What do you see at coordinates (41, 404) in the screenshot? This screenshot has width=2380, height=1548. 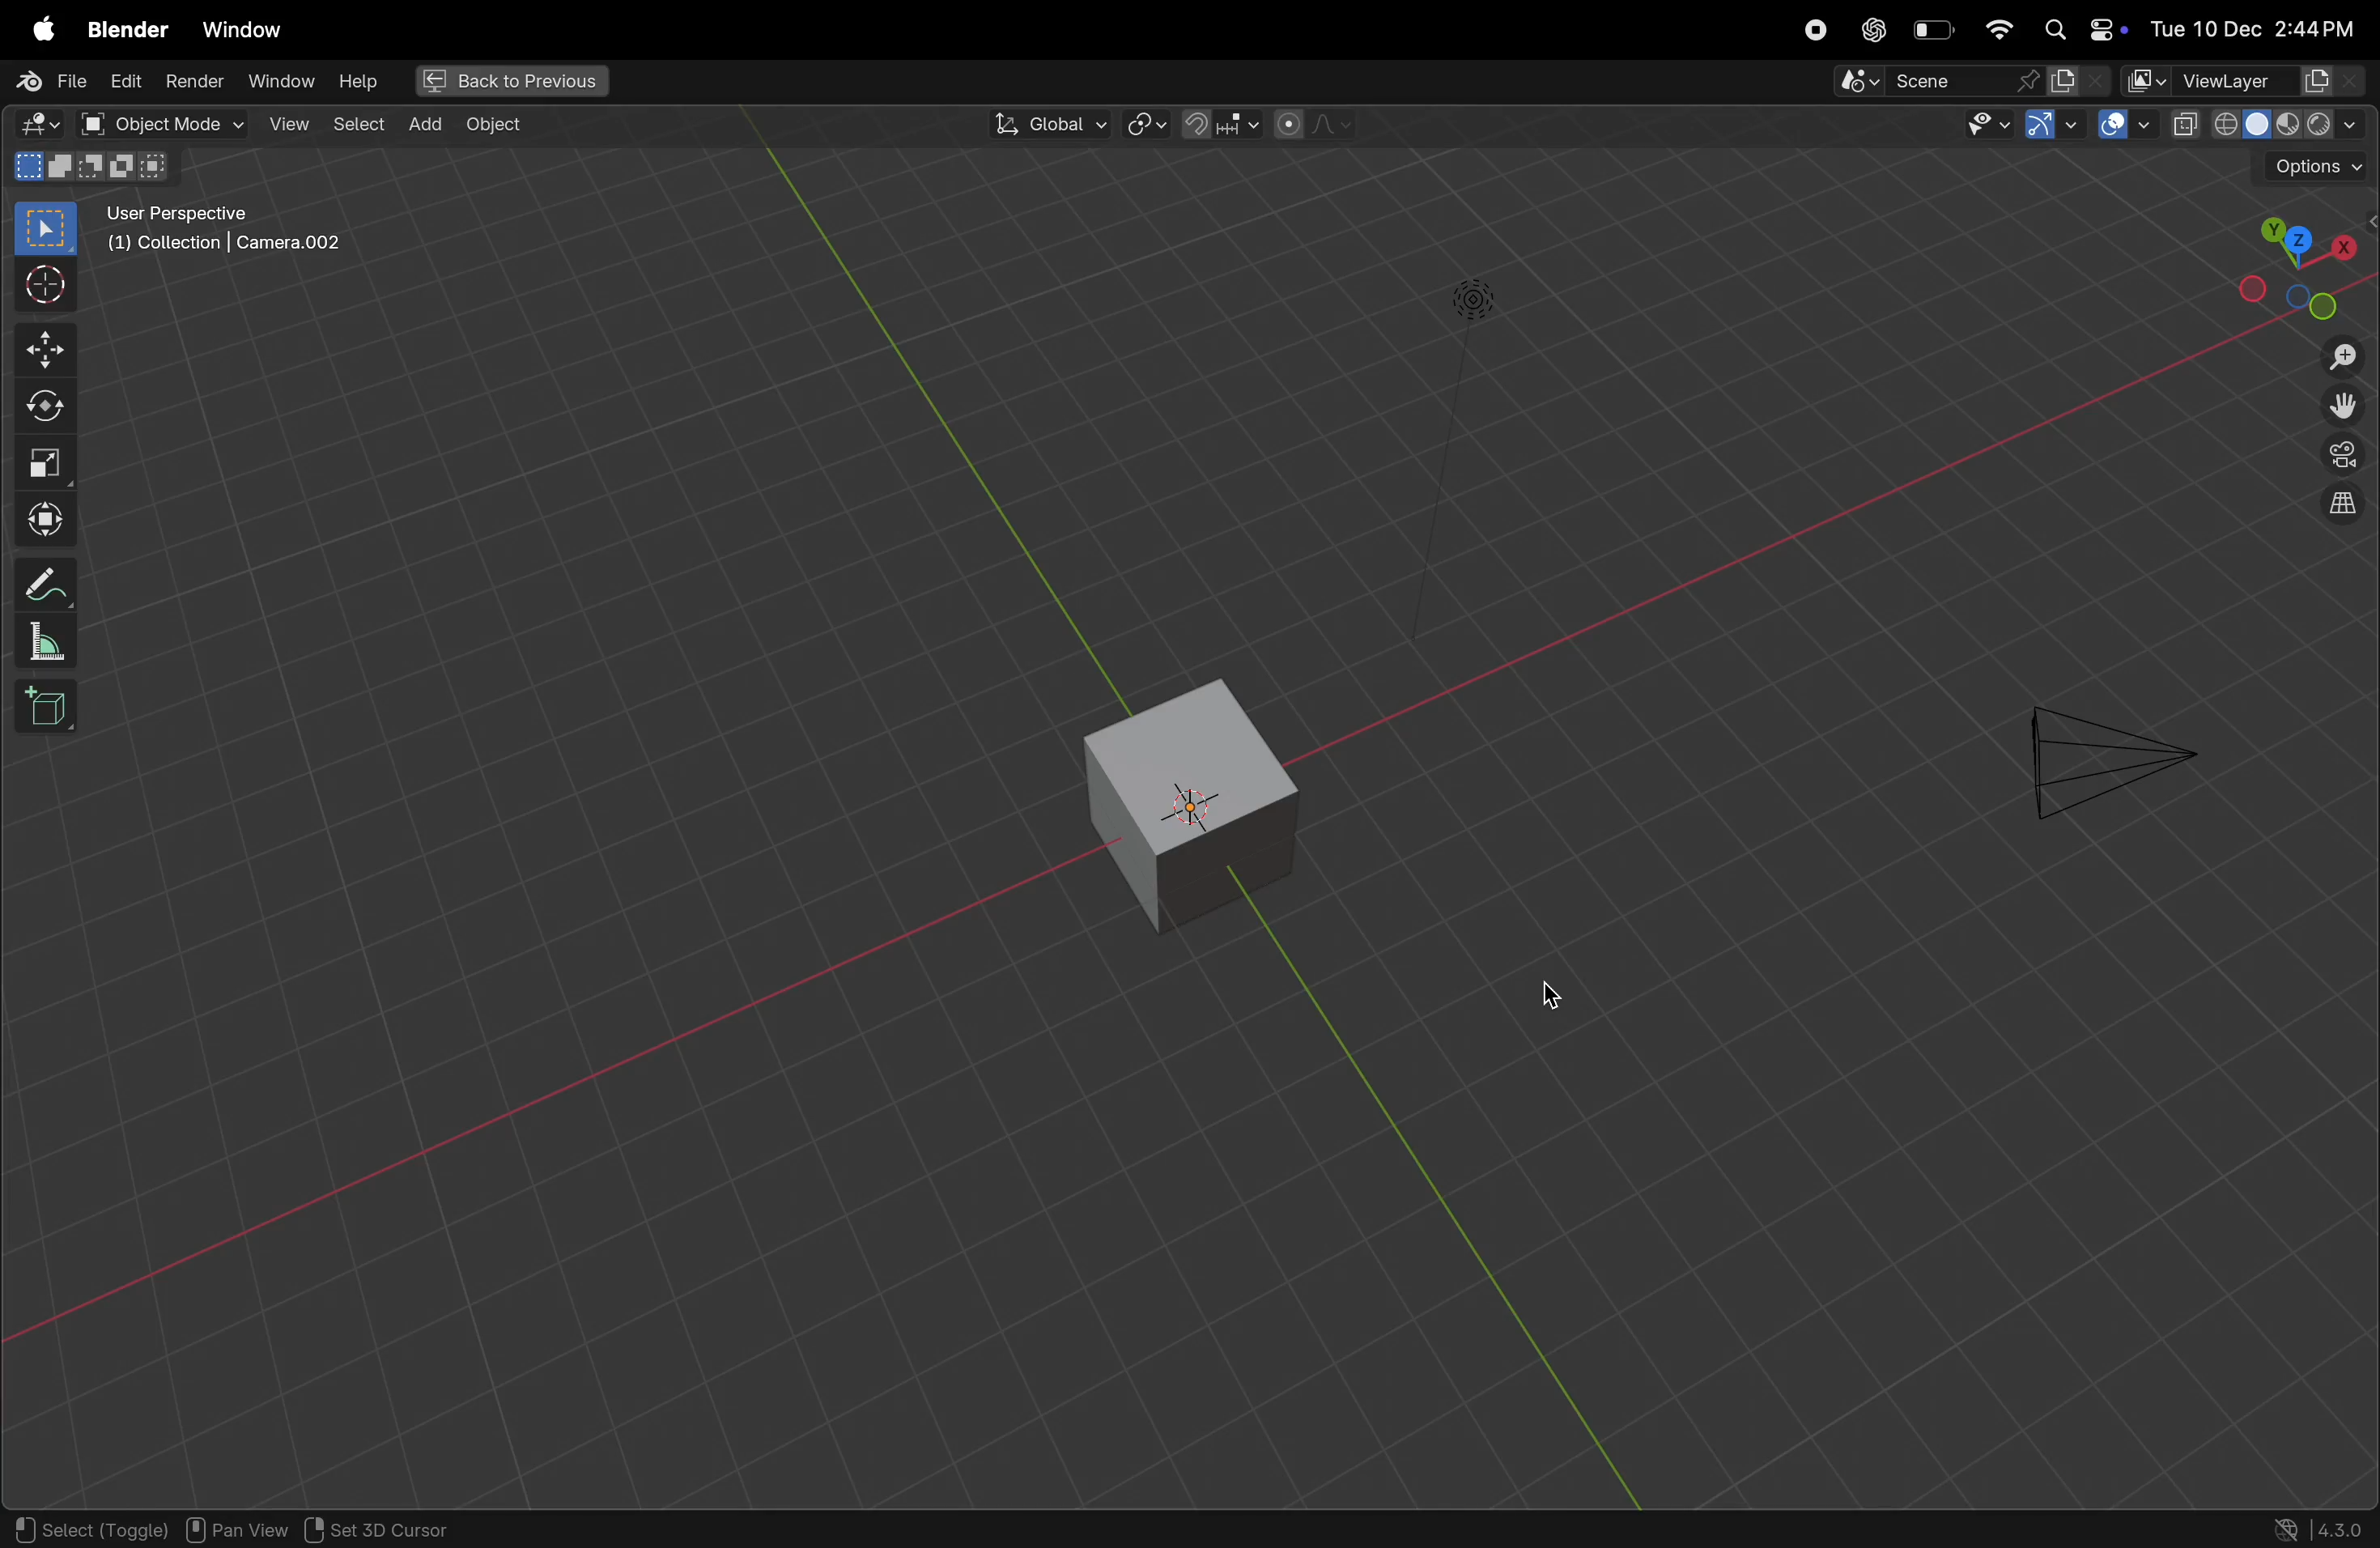 I see `rotate ` at bounding box center [41, 404].